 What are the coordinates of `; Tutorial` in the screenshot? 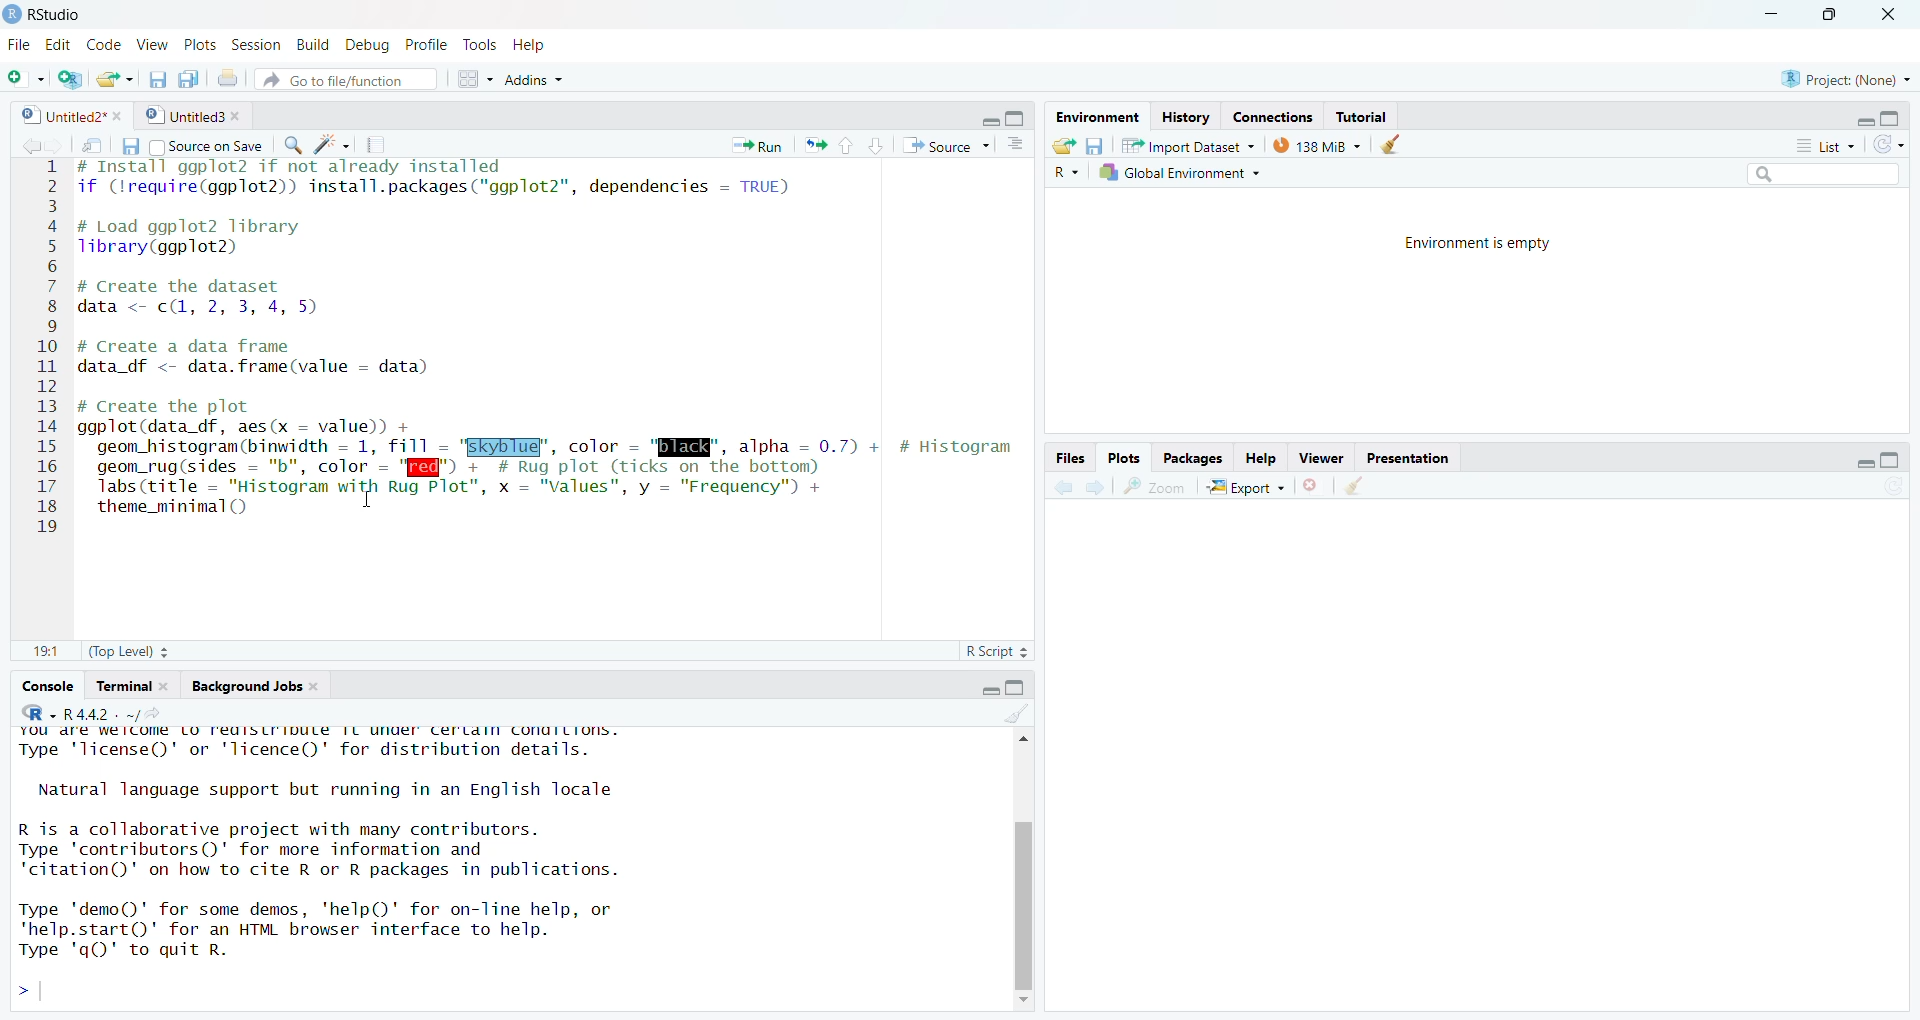 It's located at (1375, 114).